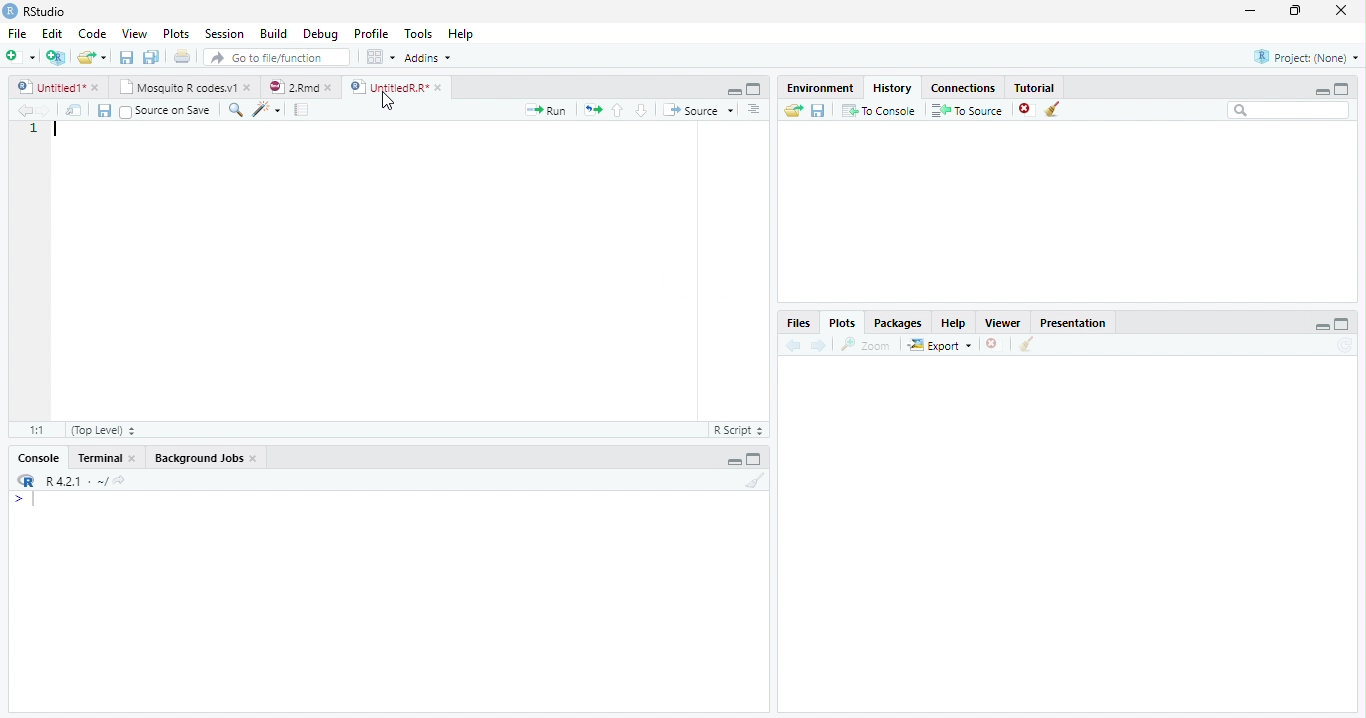 Image resolution: width=1366 pixels, height=718 pixels. What do you see at coordinates (1321, 326) in the screenshot?
I see `Minimize` at bounding box center [1321, 326].